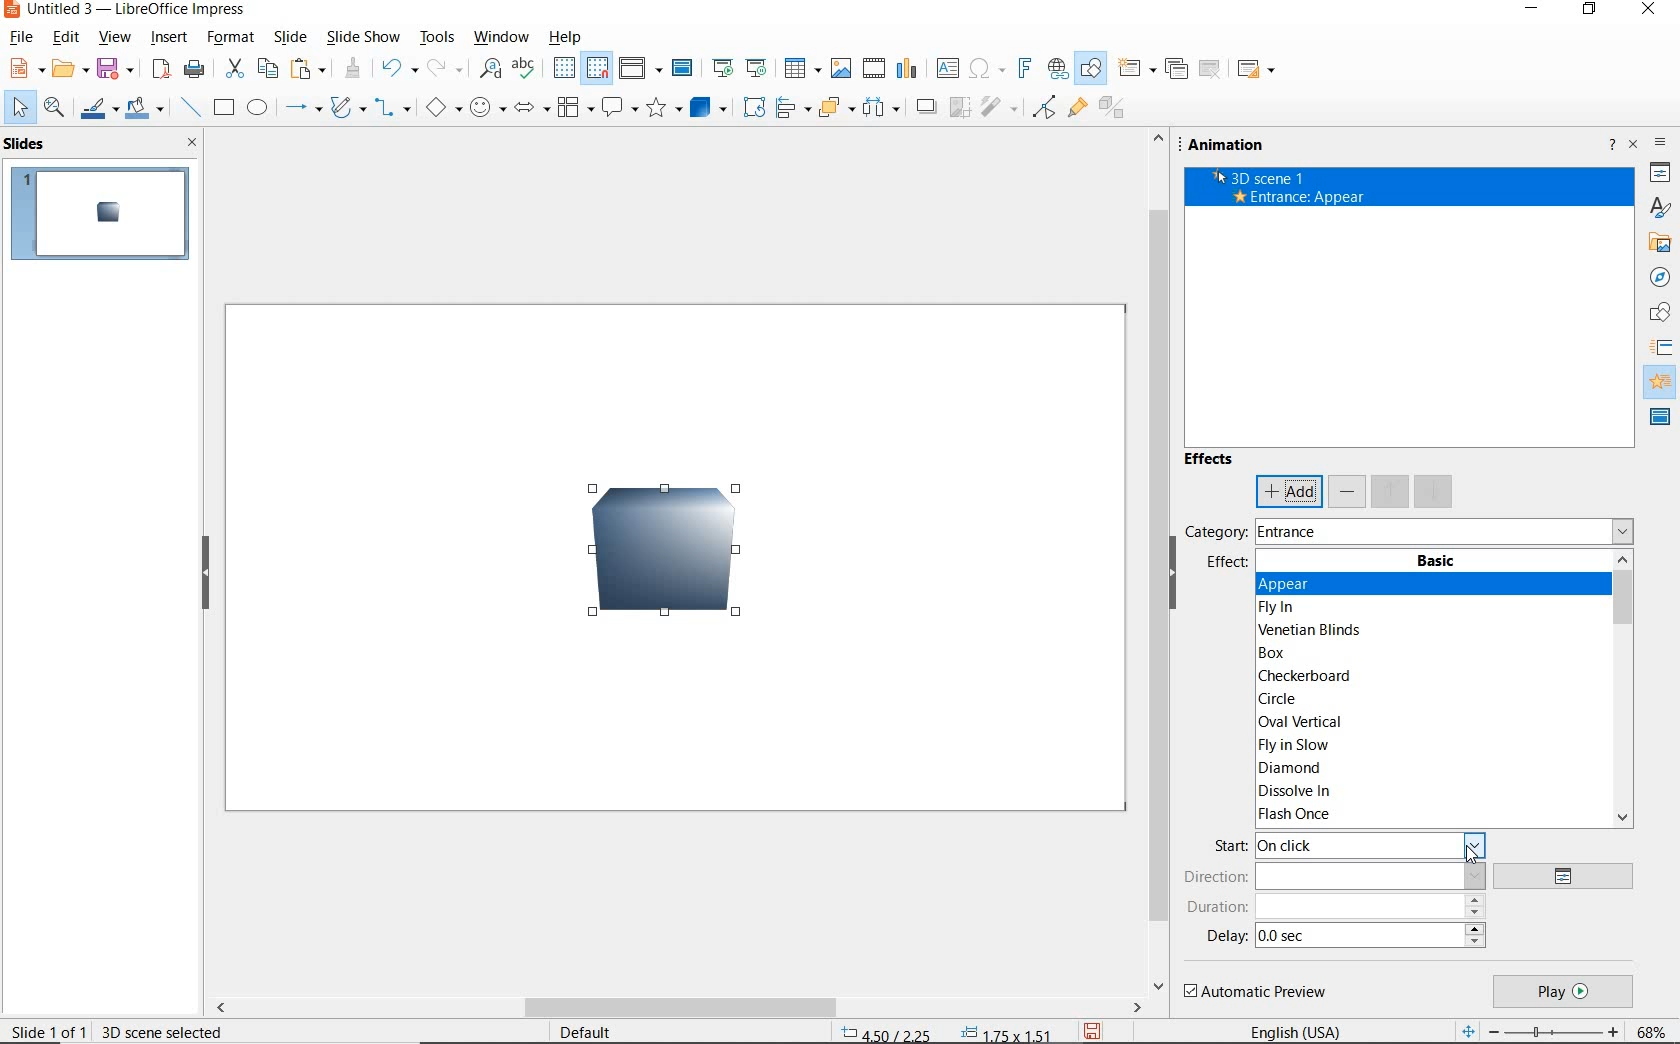  I want to click on snap to grid, so click(599, 68).